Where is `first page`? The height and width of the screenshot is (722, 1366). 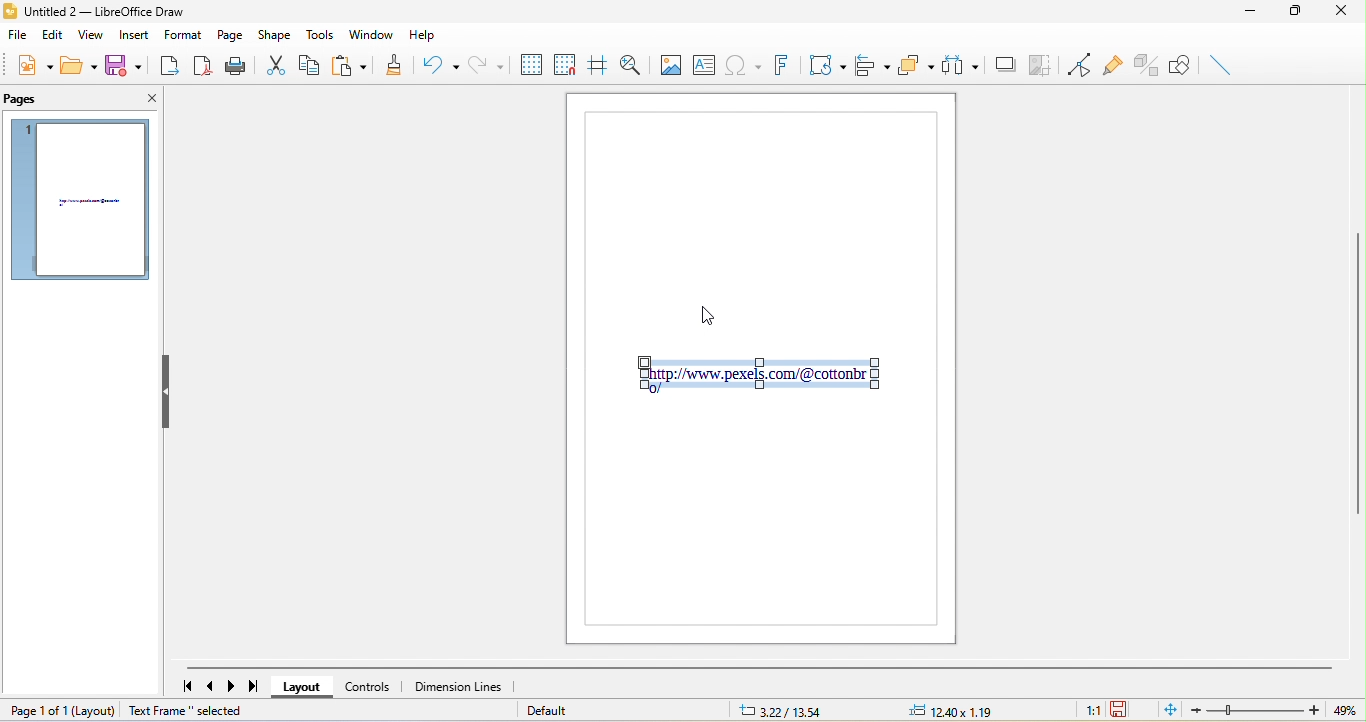
first page is located at coordinates (187, 687).